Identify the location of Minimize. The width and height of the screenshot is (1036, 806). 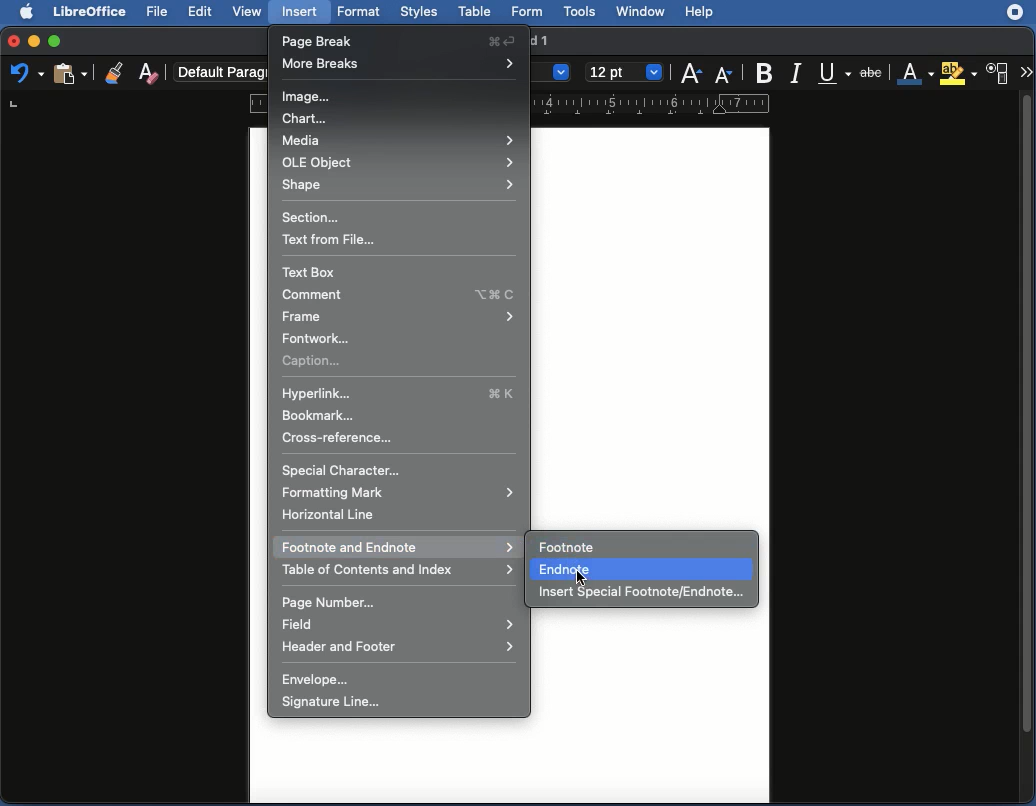
(32, 40).